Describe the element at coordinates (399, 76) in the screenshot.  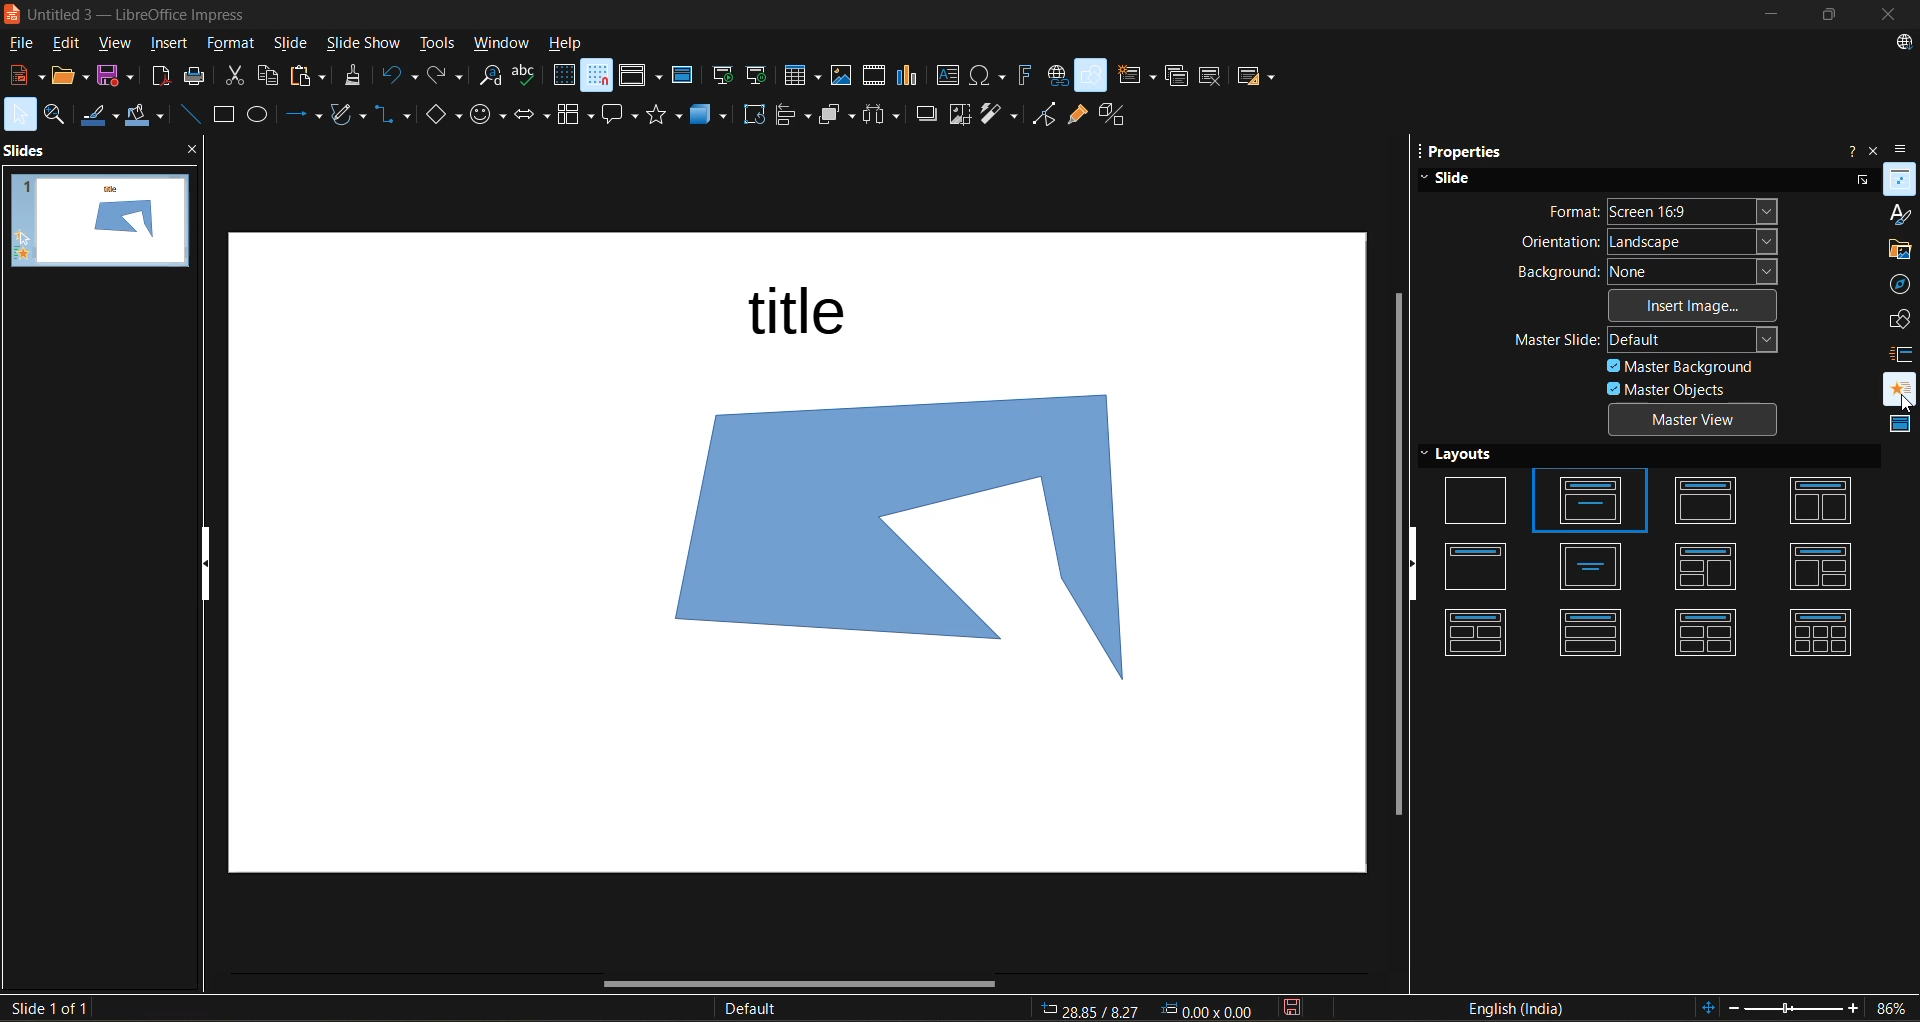
I see `undo` at that location.